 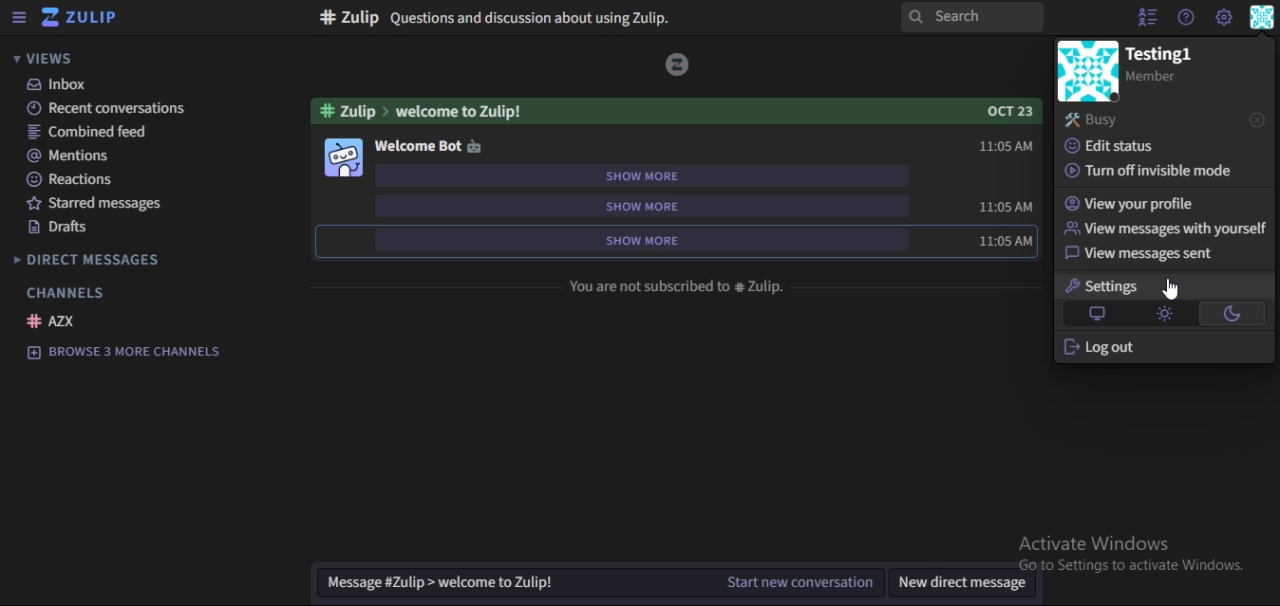 What do you see at coordinates (1003, 147) in the screenshot?
I see `11:05 AM` at bounding box center [1003, 147].